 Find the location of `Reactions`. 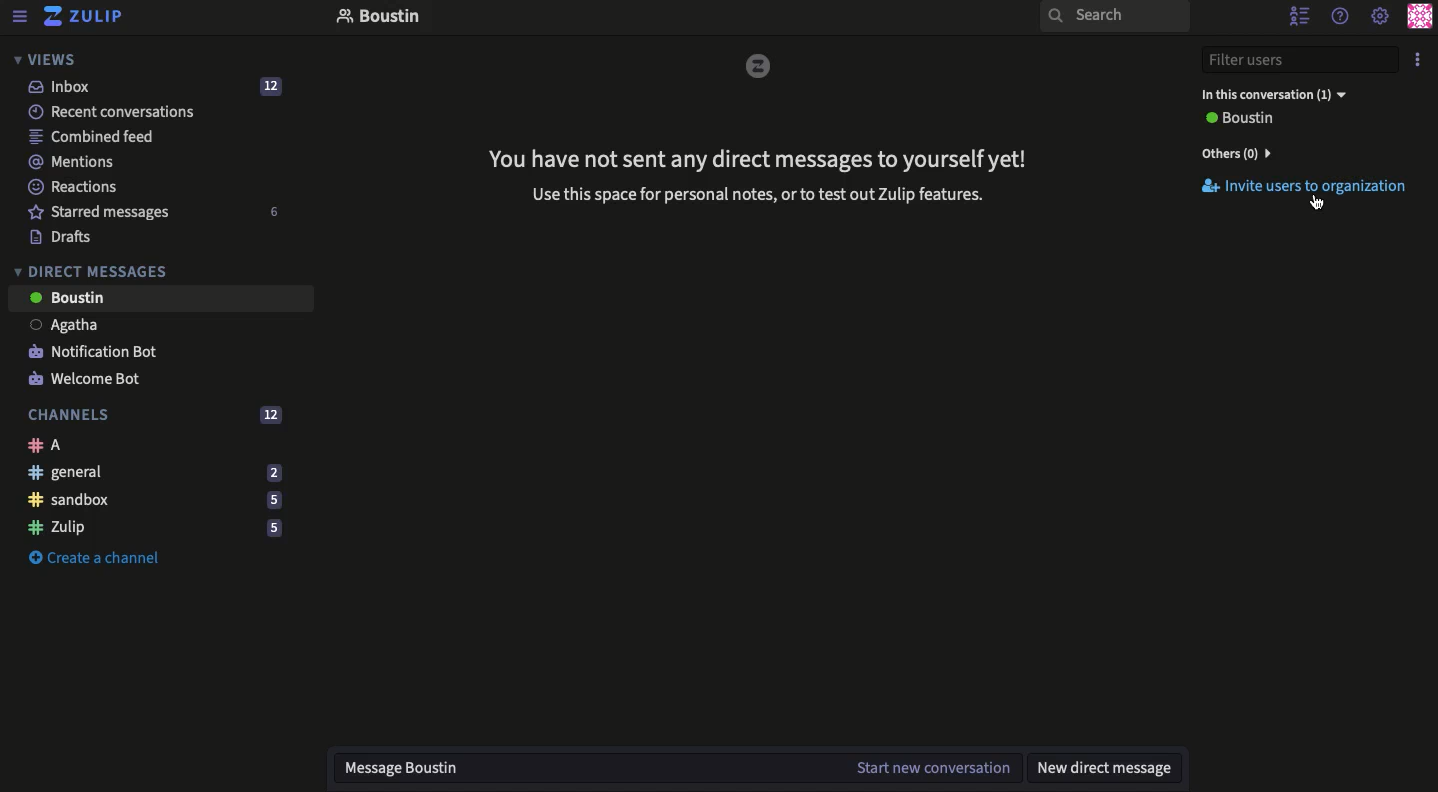

Reactions is located at coordinates (69, 189).